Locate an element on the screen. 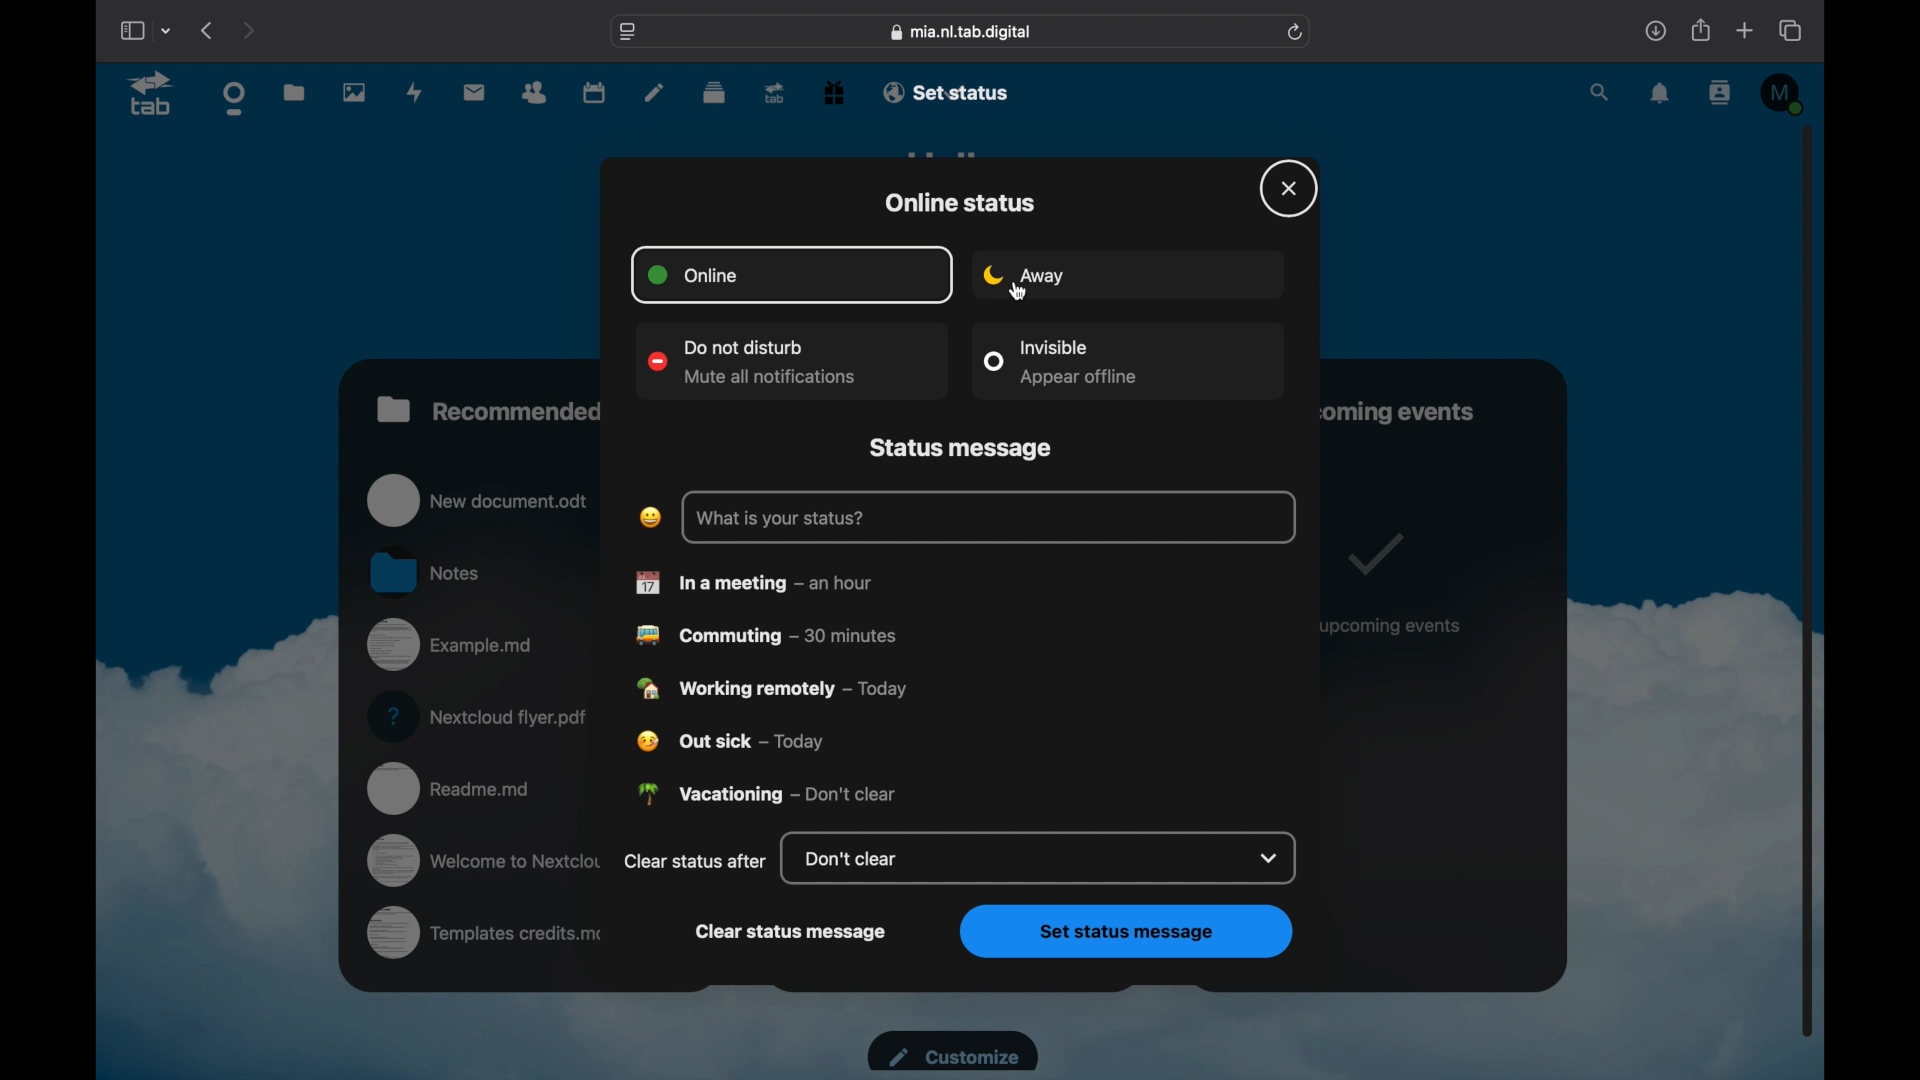  commuting is located at coordinates (766, 635).